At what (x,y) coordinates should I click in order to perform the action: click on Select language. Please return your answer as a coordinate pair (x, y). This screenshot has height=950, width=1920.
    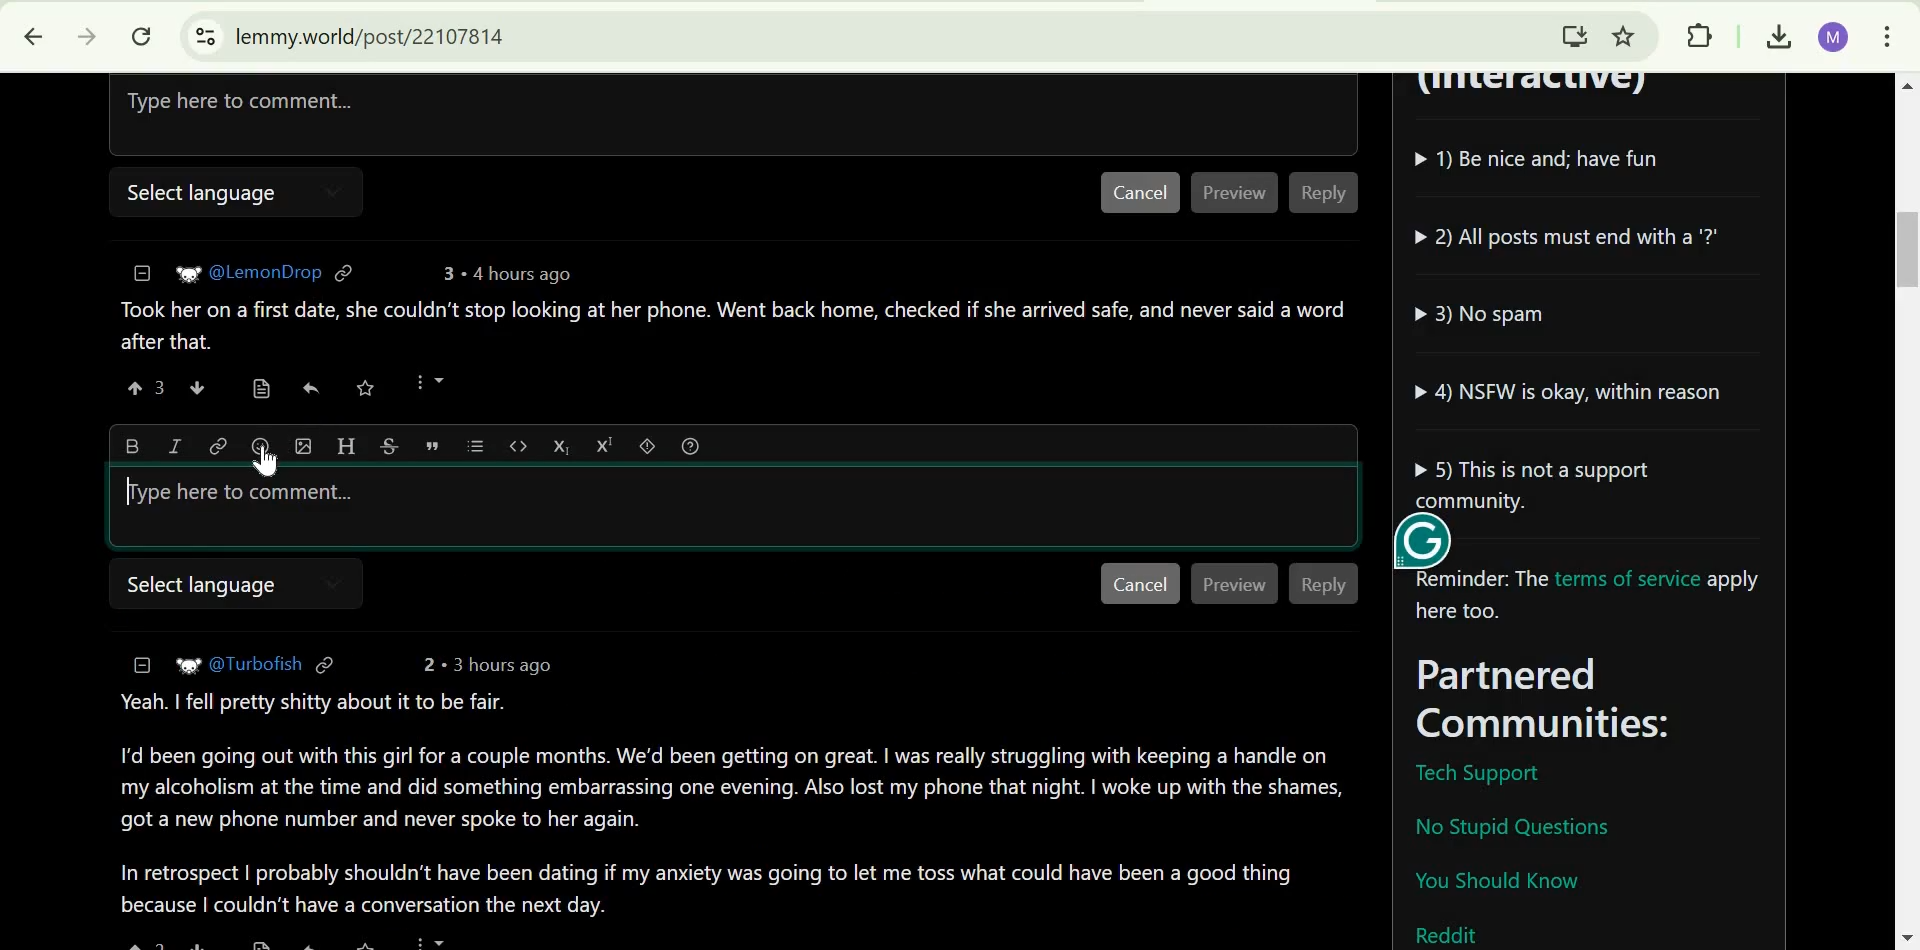
    Looking at the image, I should click on (196, 194).